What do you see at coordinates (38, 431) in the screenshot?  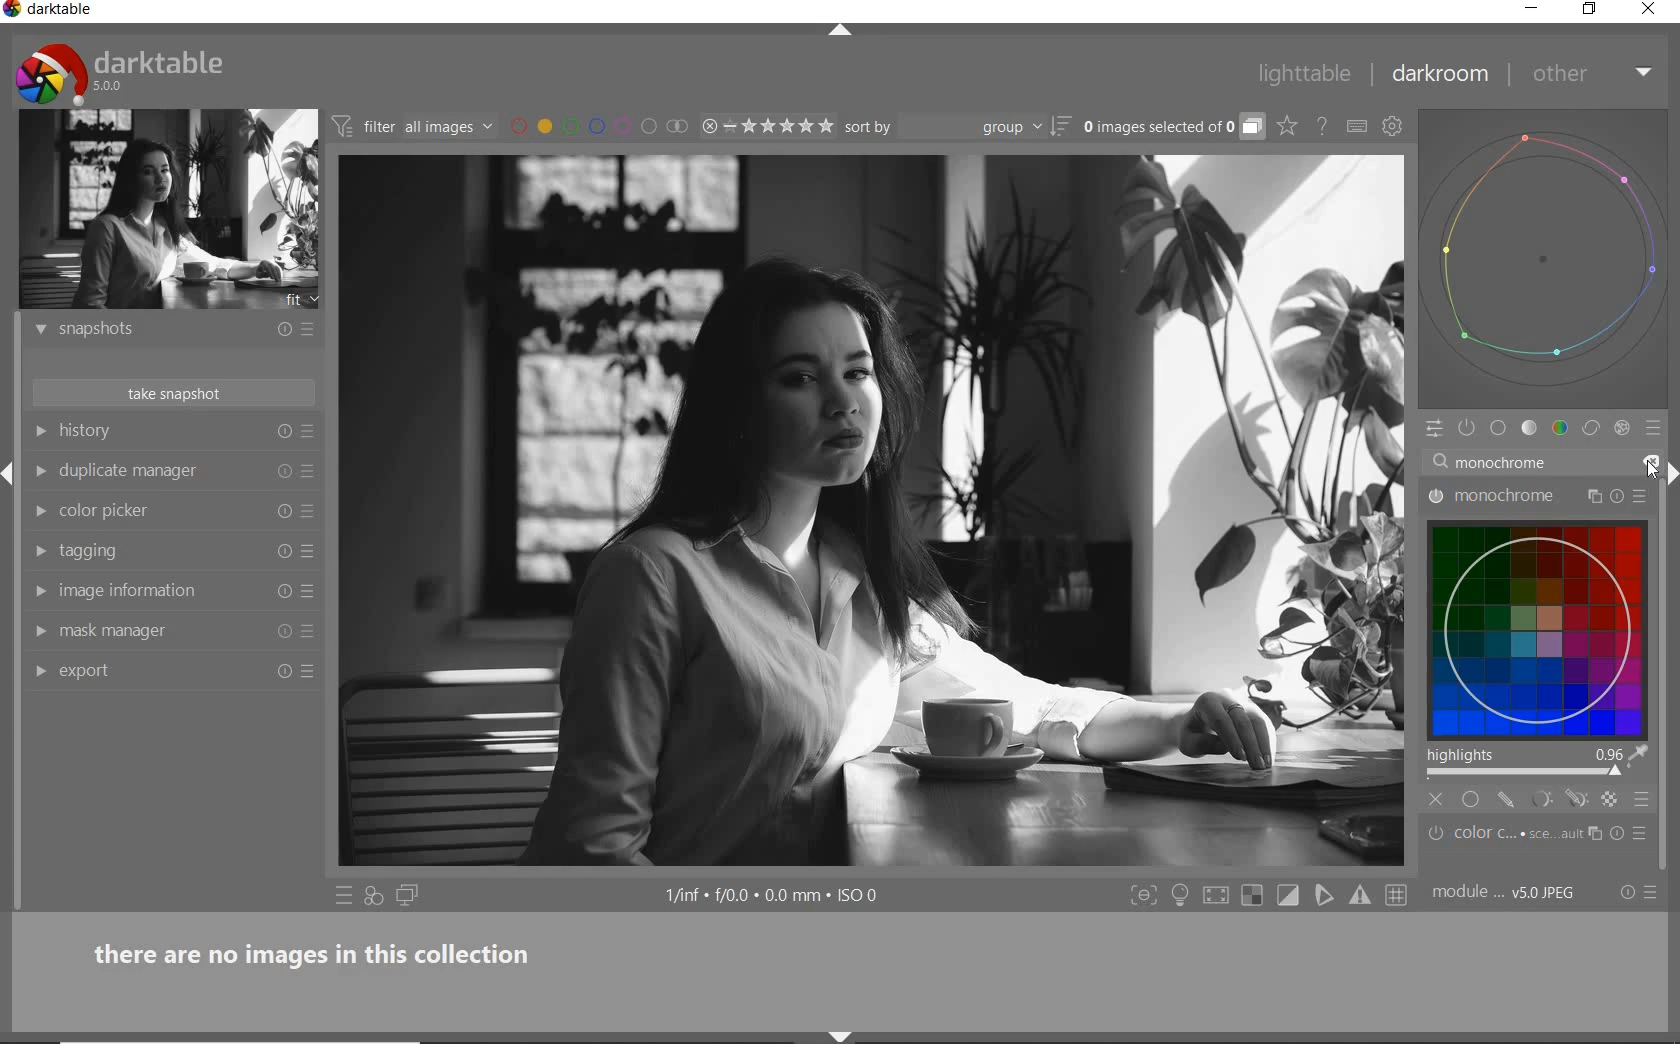 I see `show module` at bounding box center [38, 431].